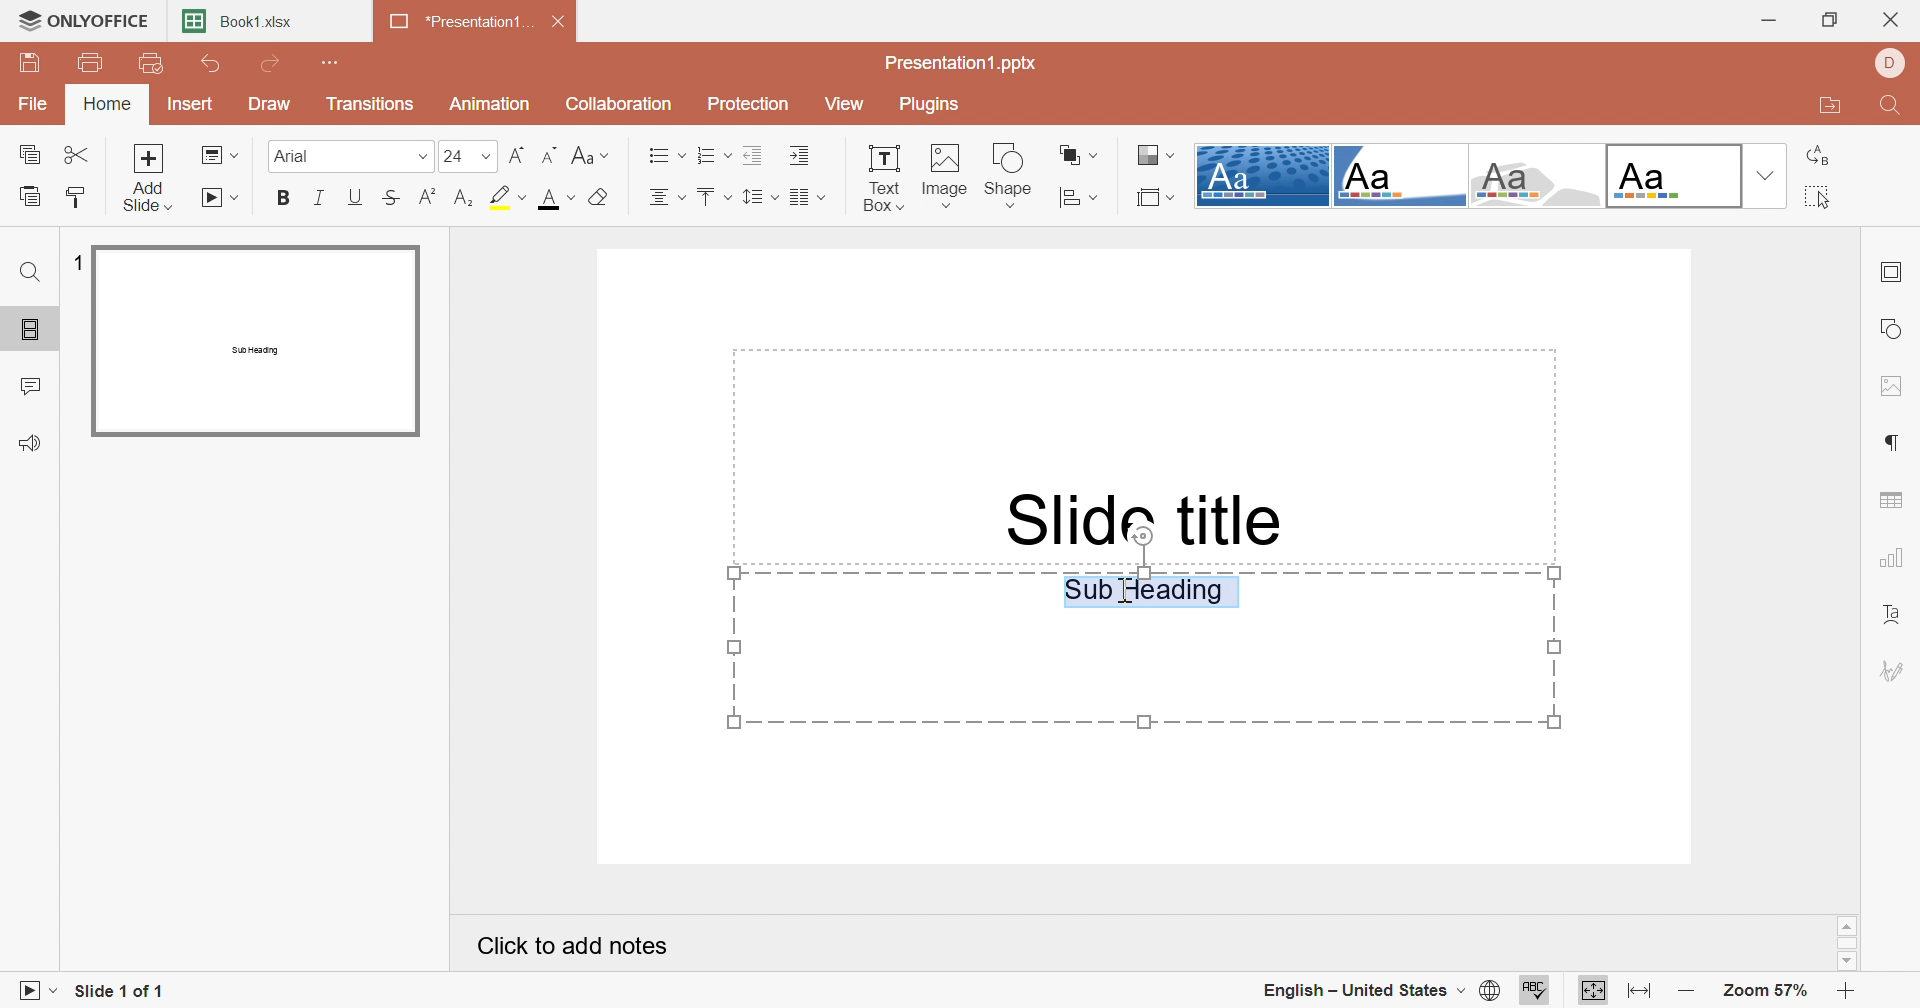  Describe the element at coordinates (1833, 21) in the screenshot. I see `Restore Down` at that location.